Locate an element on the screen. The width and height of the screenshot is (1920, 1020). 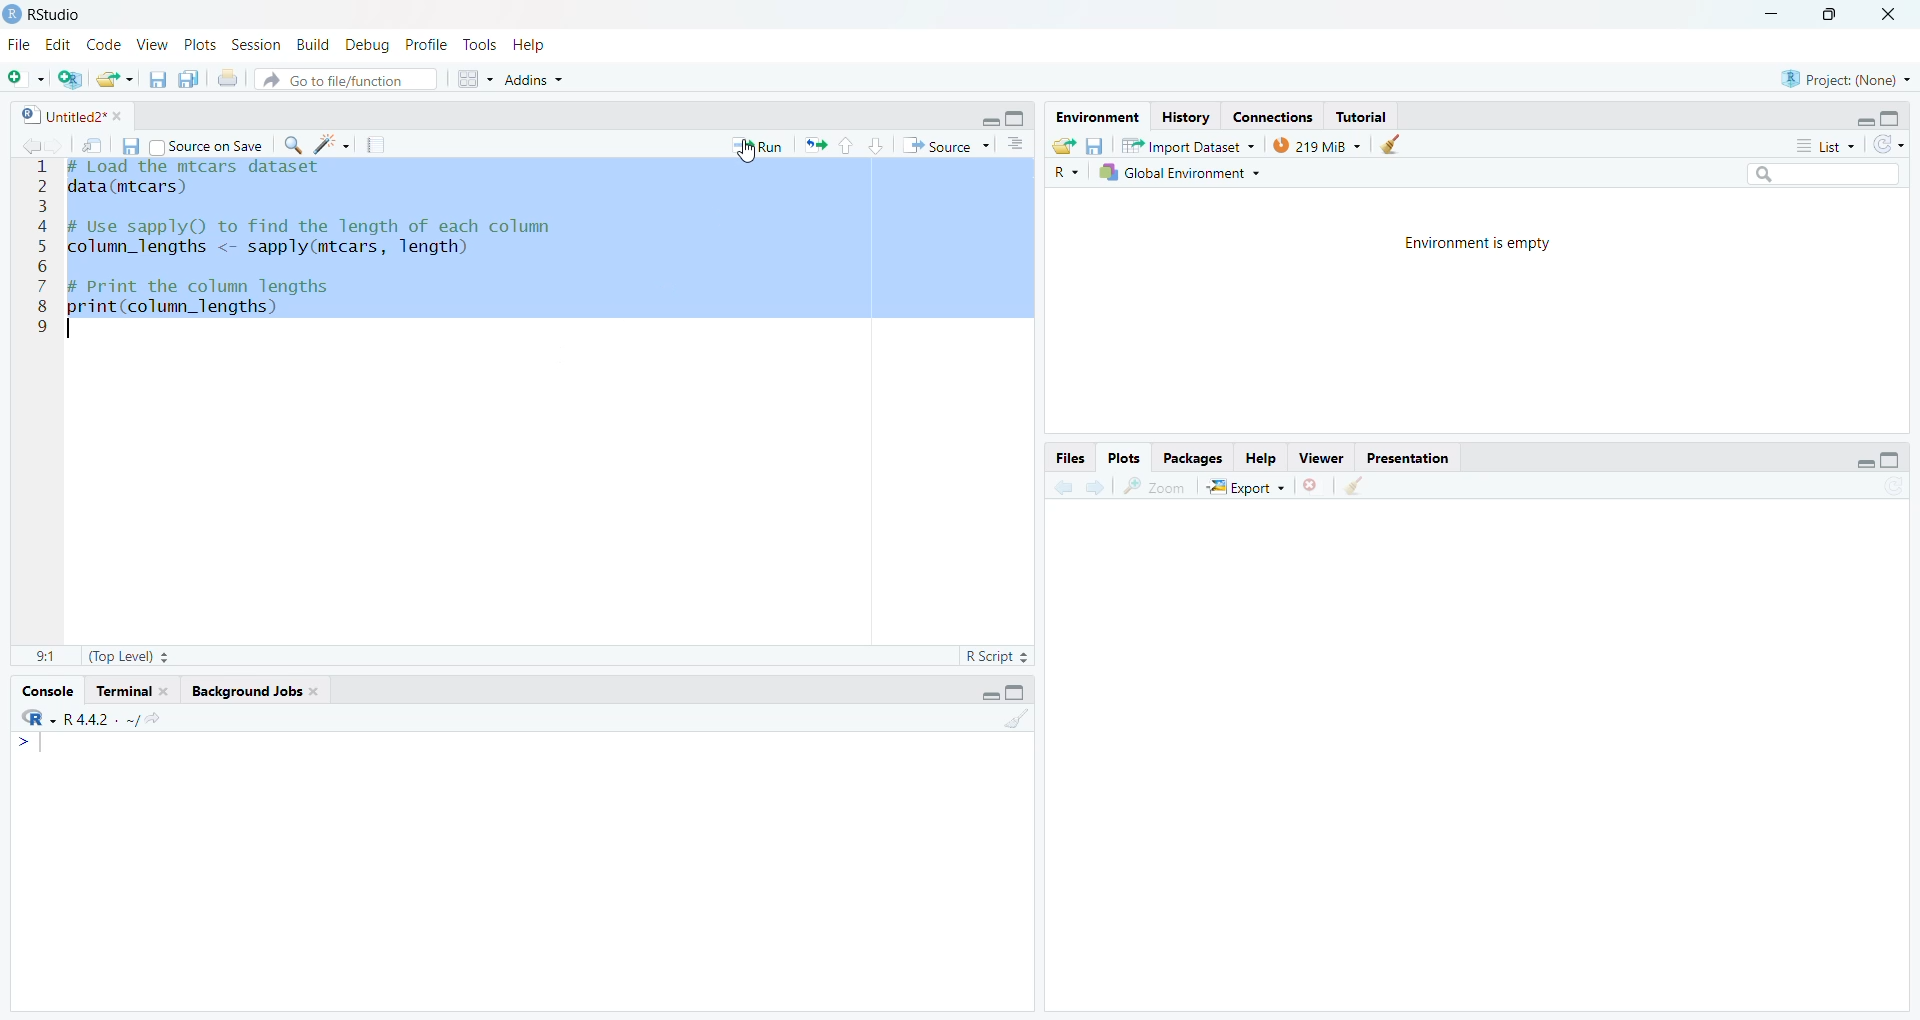
Environment is located at coordinates (1098, 117).